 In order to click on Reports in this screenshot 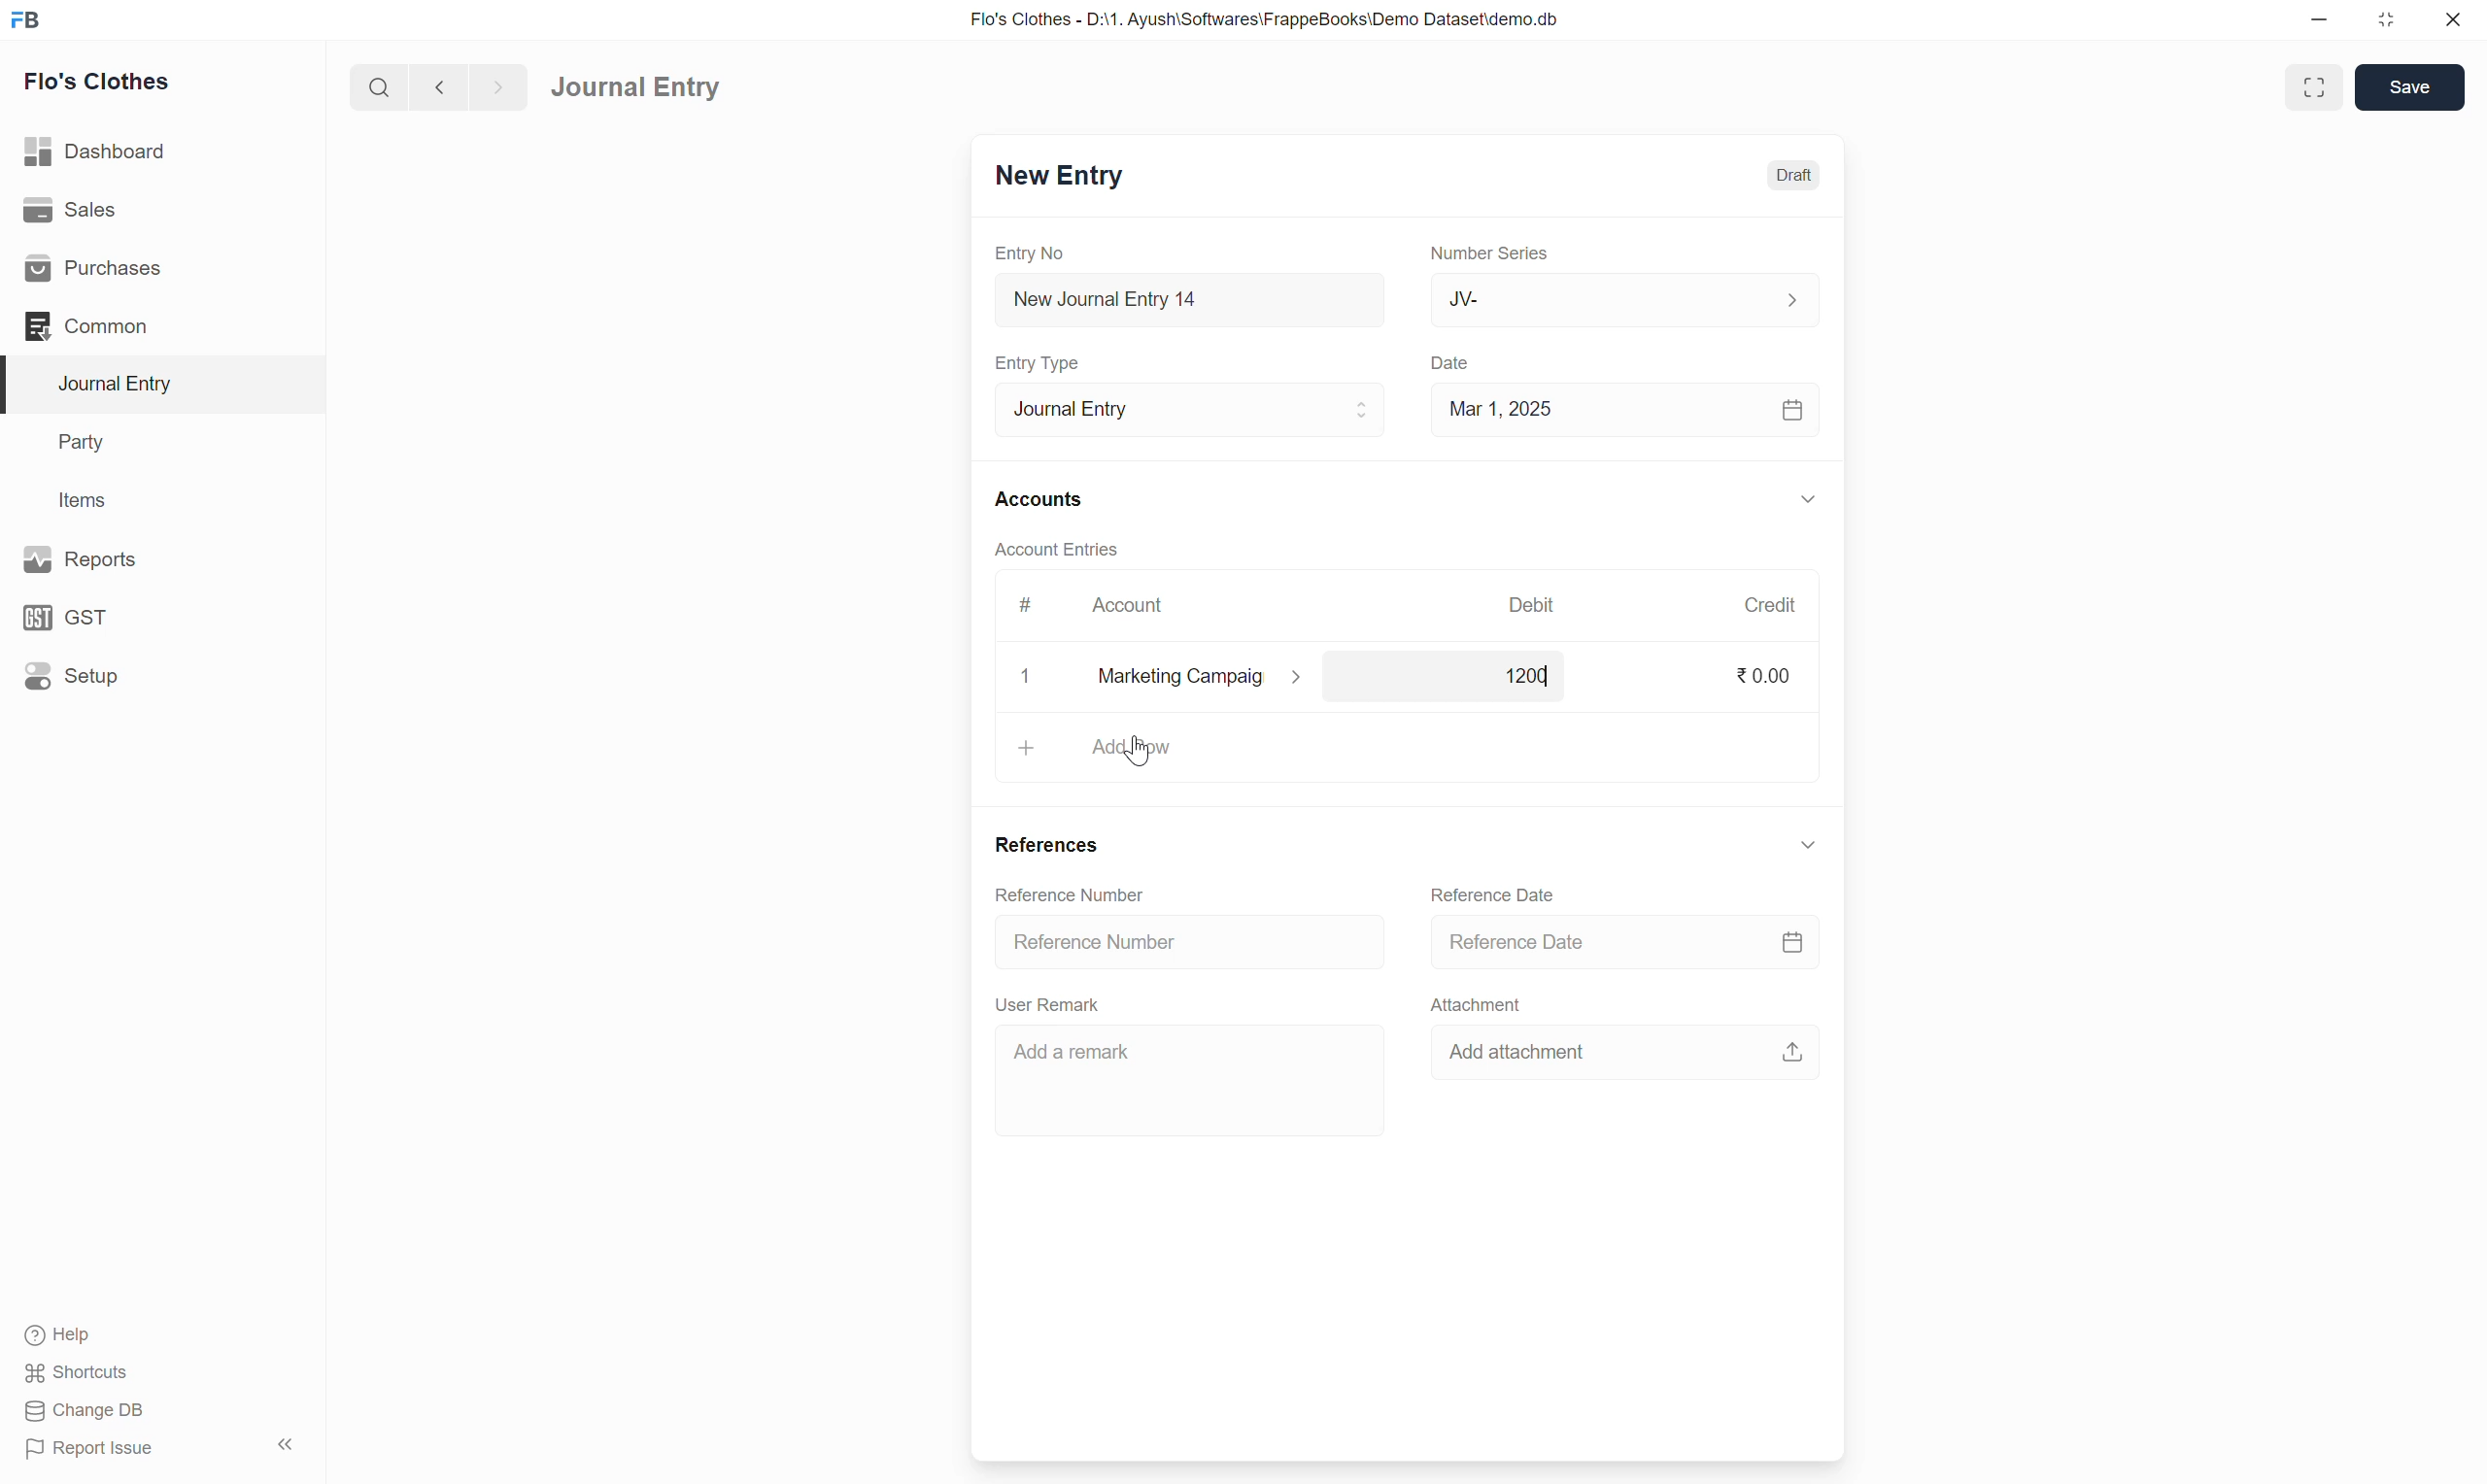, I will do `click(87, 558)`.